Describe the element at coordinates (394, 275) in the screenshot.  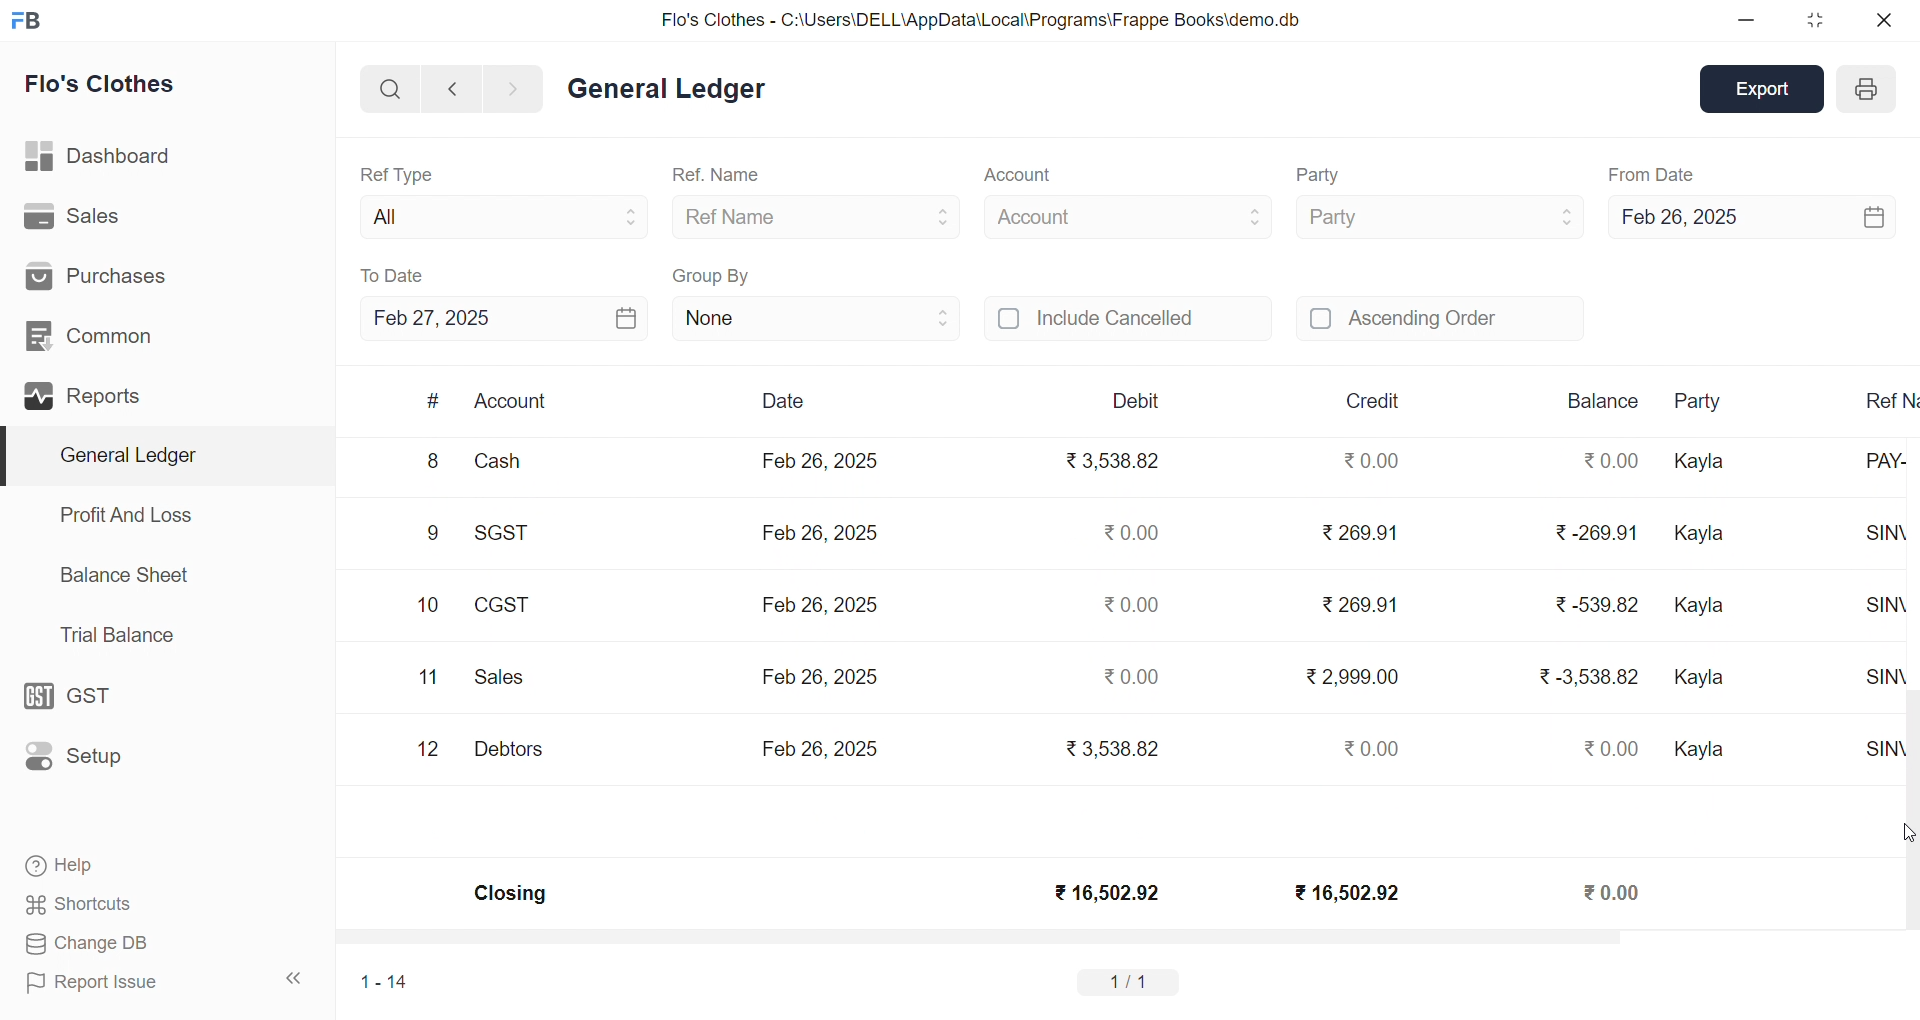
I see `To Date` at that location.